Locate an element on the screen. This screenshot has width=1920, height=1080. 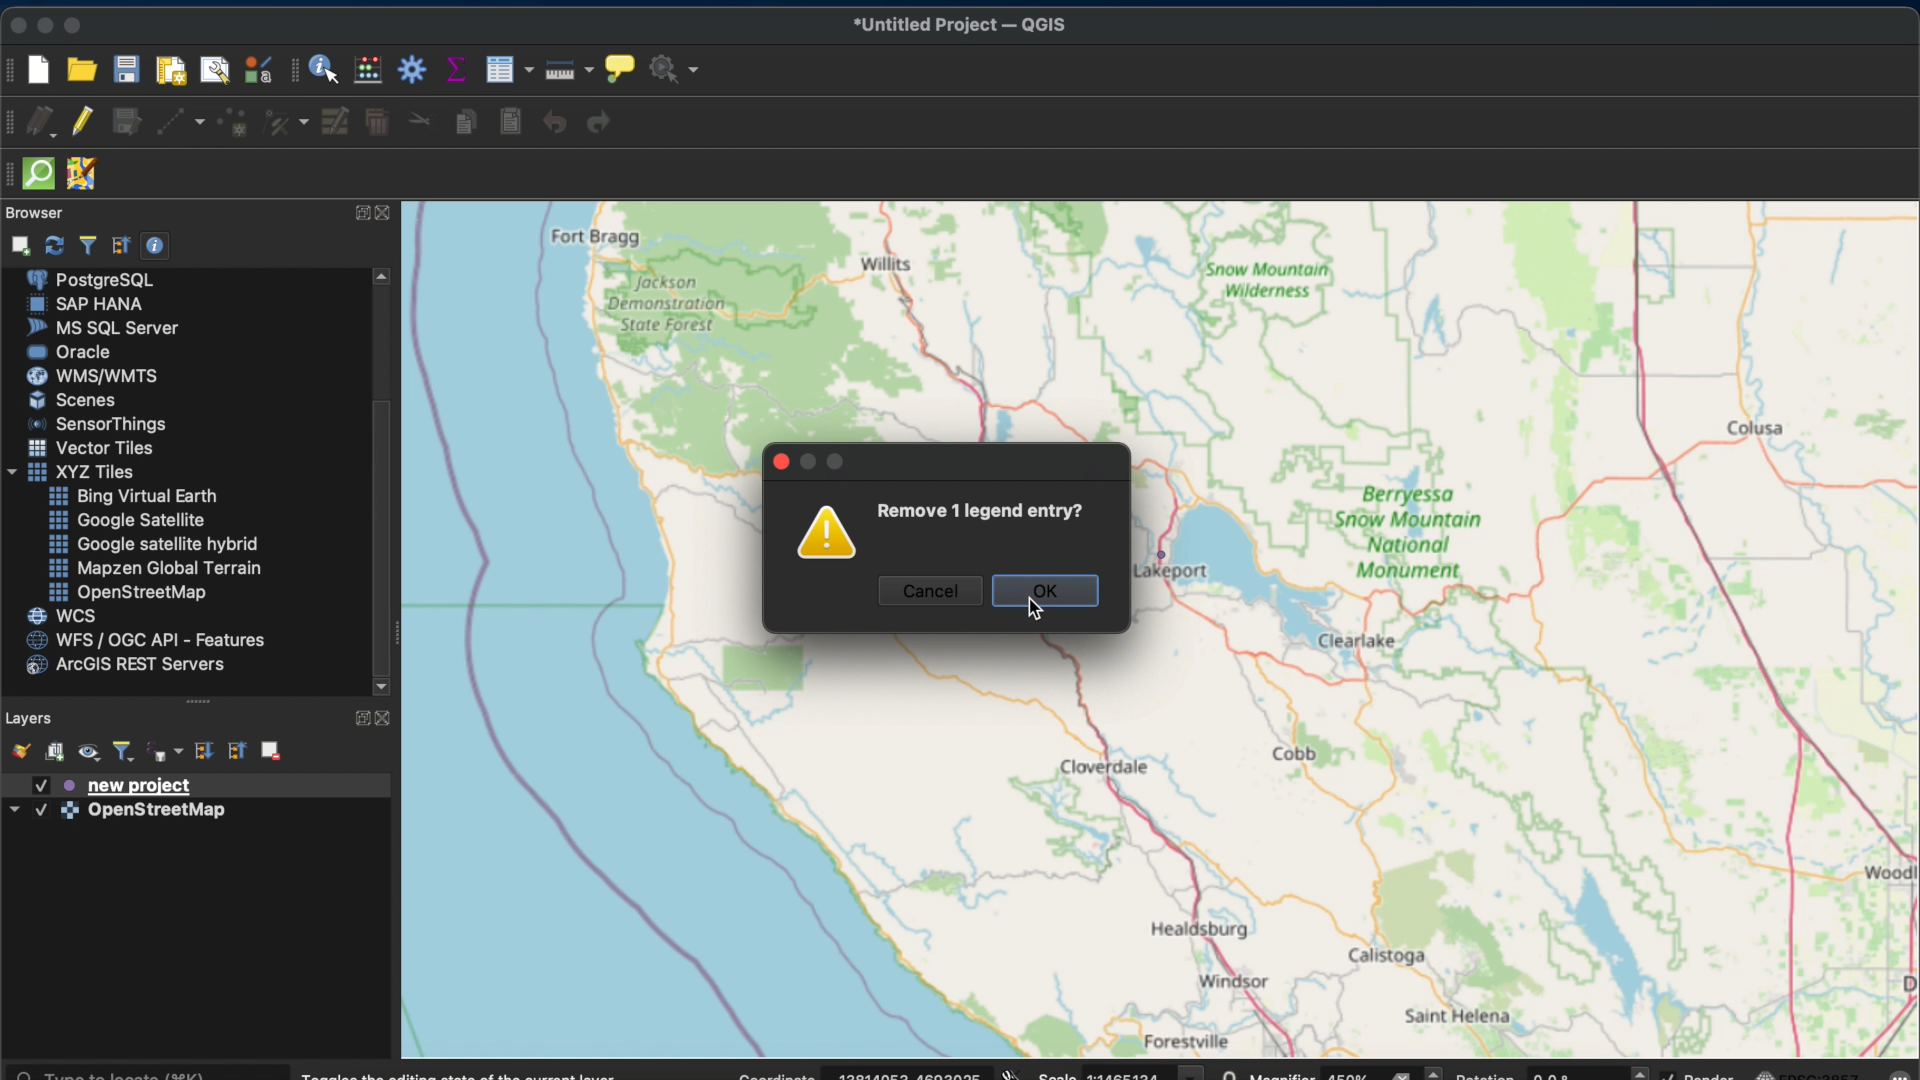
bing virtual earth is located at coordinates (130, 496).